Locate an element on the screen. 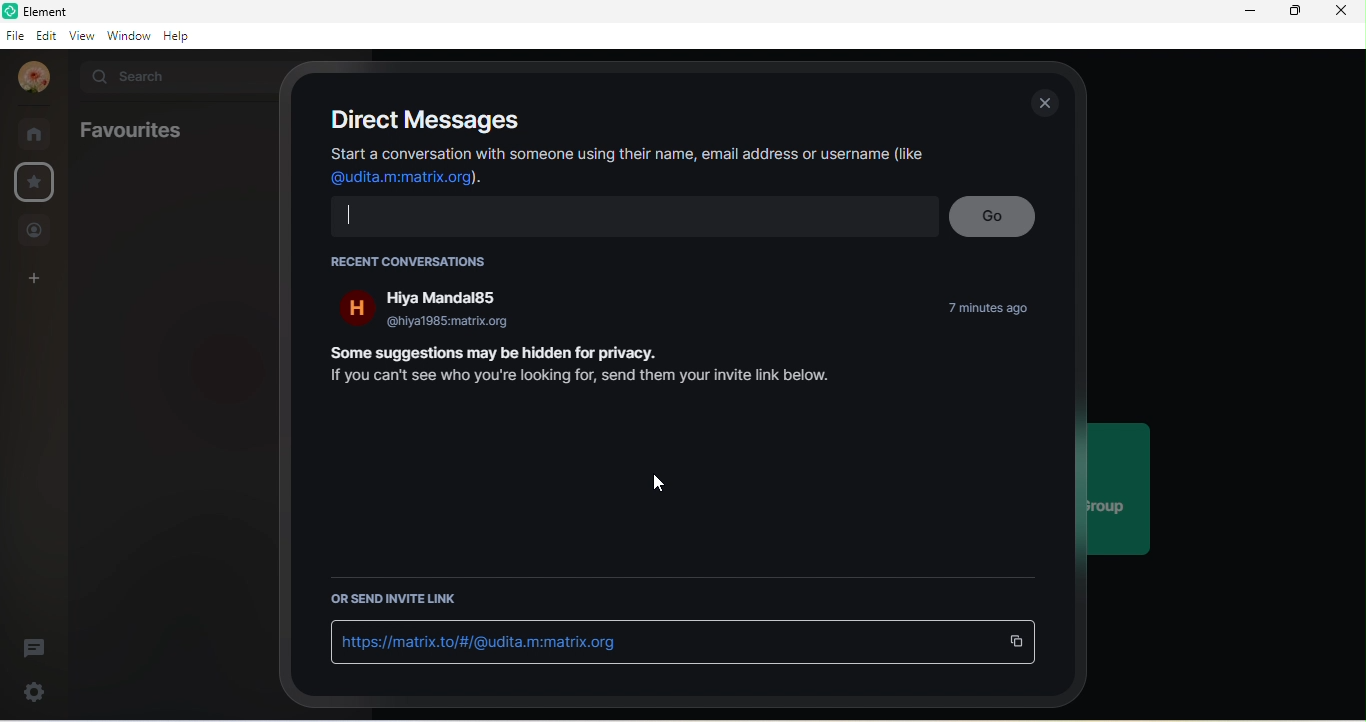  Start a conversation with someone using their name, email address or username (like @udita.m:matrix.org). is located at coordinates (628, 167).